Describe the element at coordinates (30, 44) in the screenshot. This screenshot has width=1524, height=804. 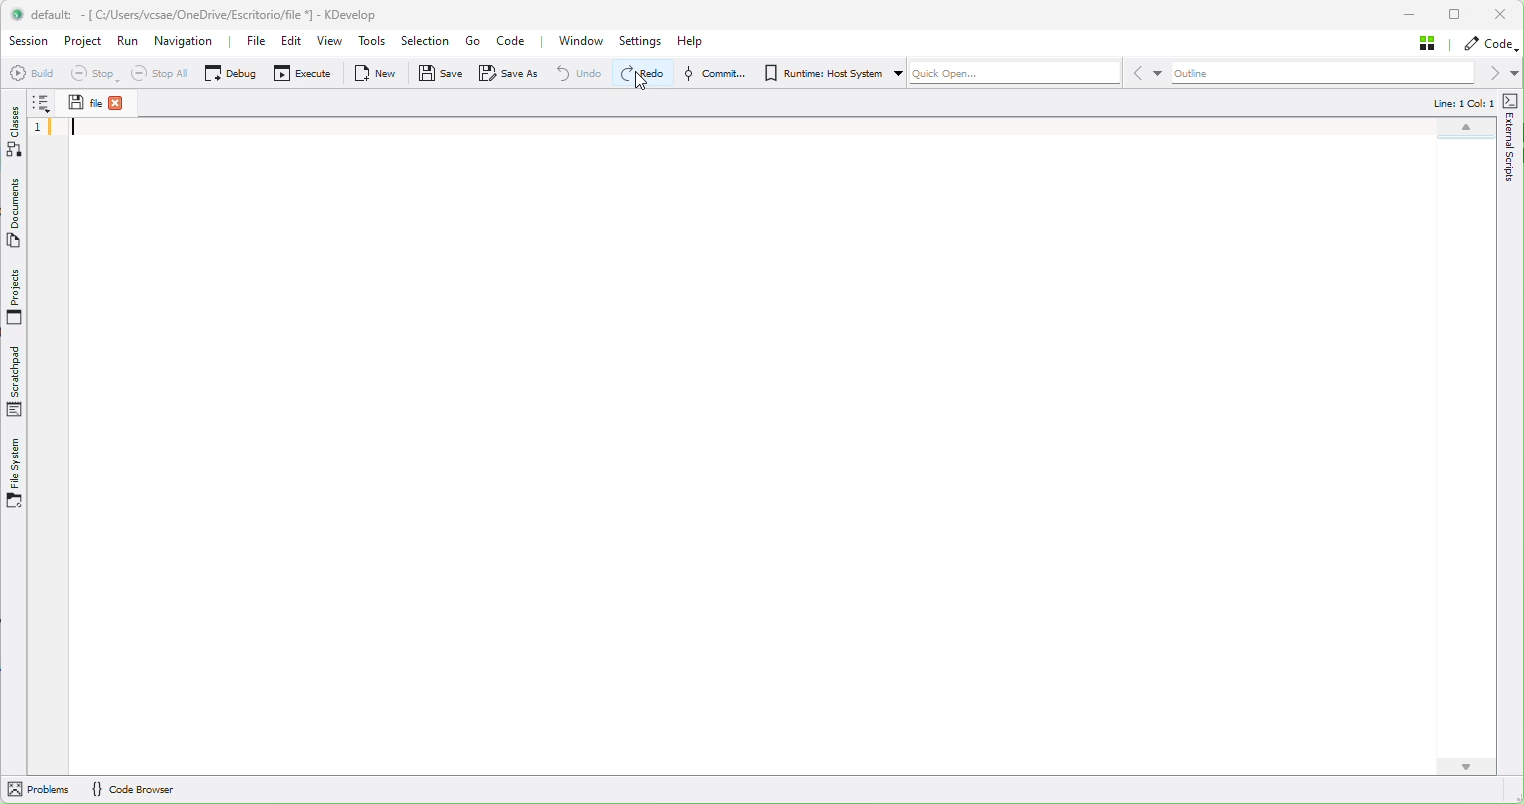
I see `Sessopm` at that location.